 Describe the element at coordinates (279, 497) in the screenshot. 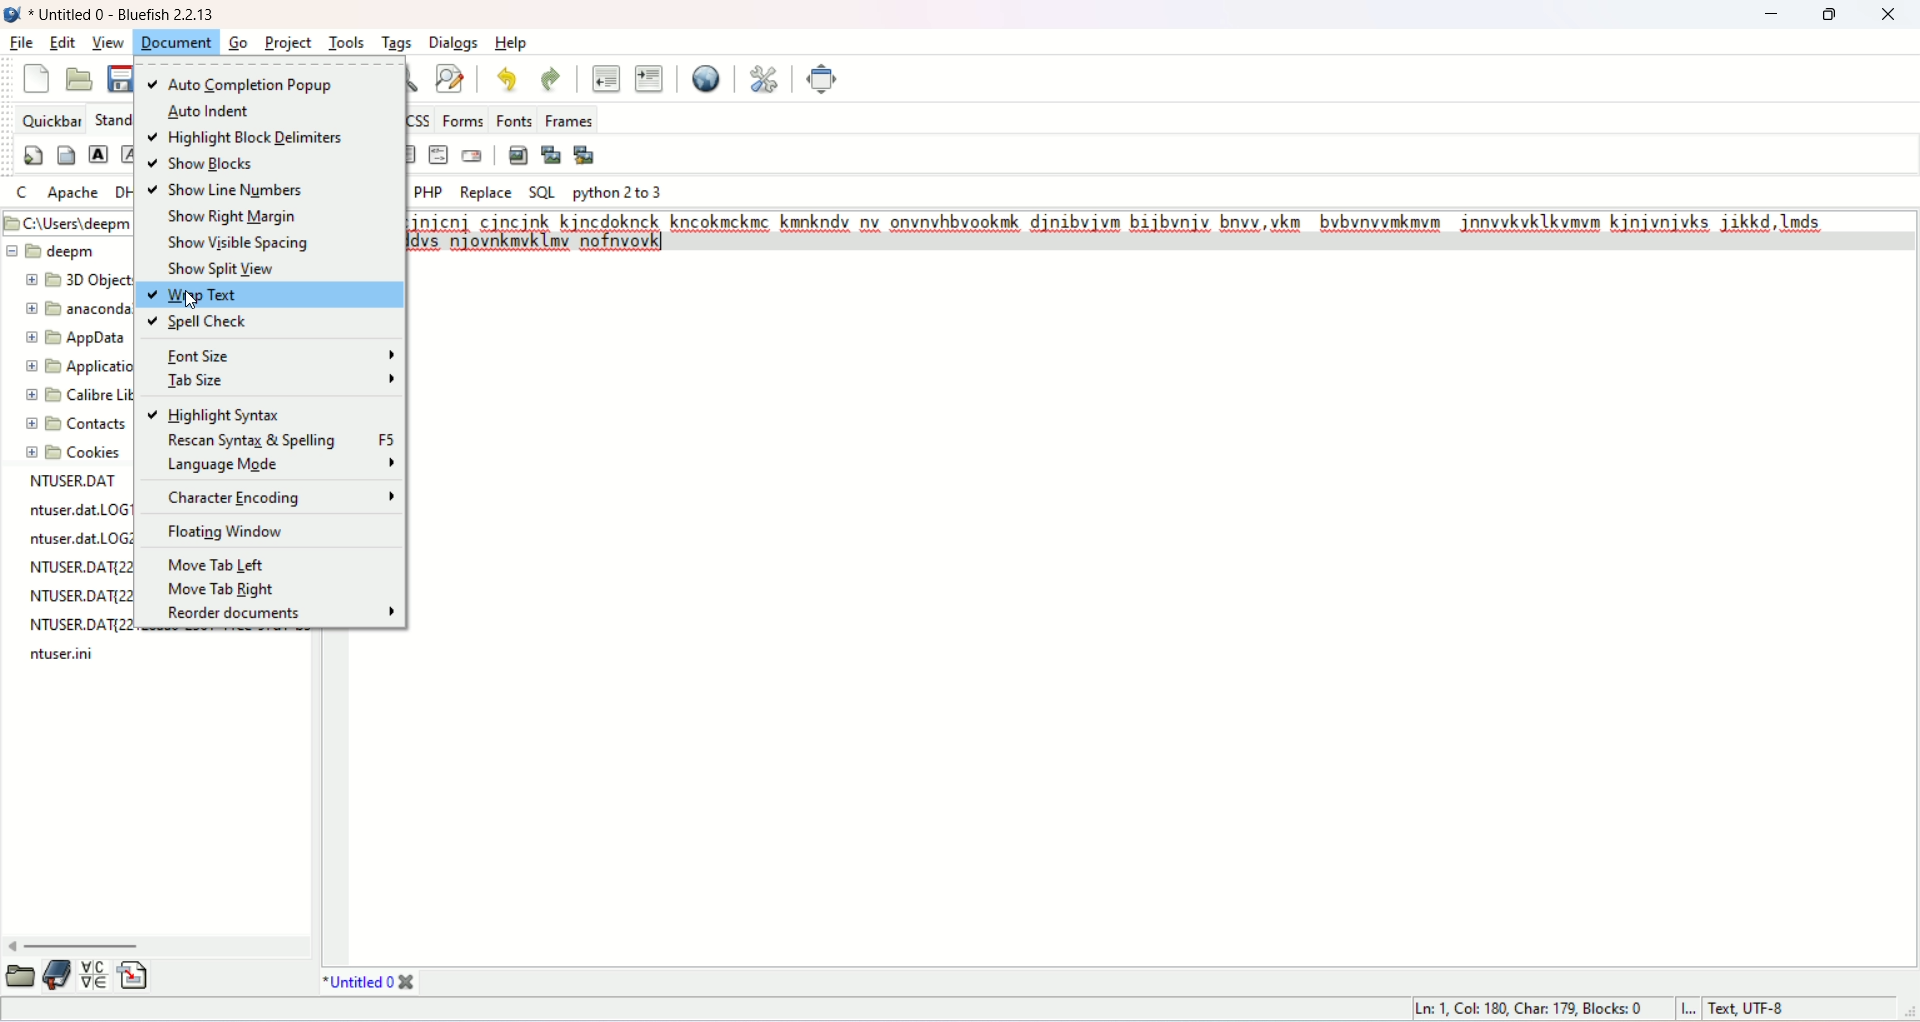

I see `character encoding` at that location.